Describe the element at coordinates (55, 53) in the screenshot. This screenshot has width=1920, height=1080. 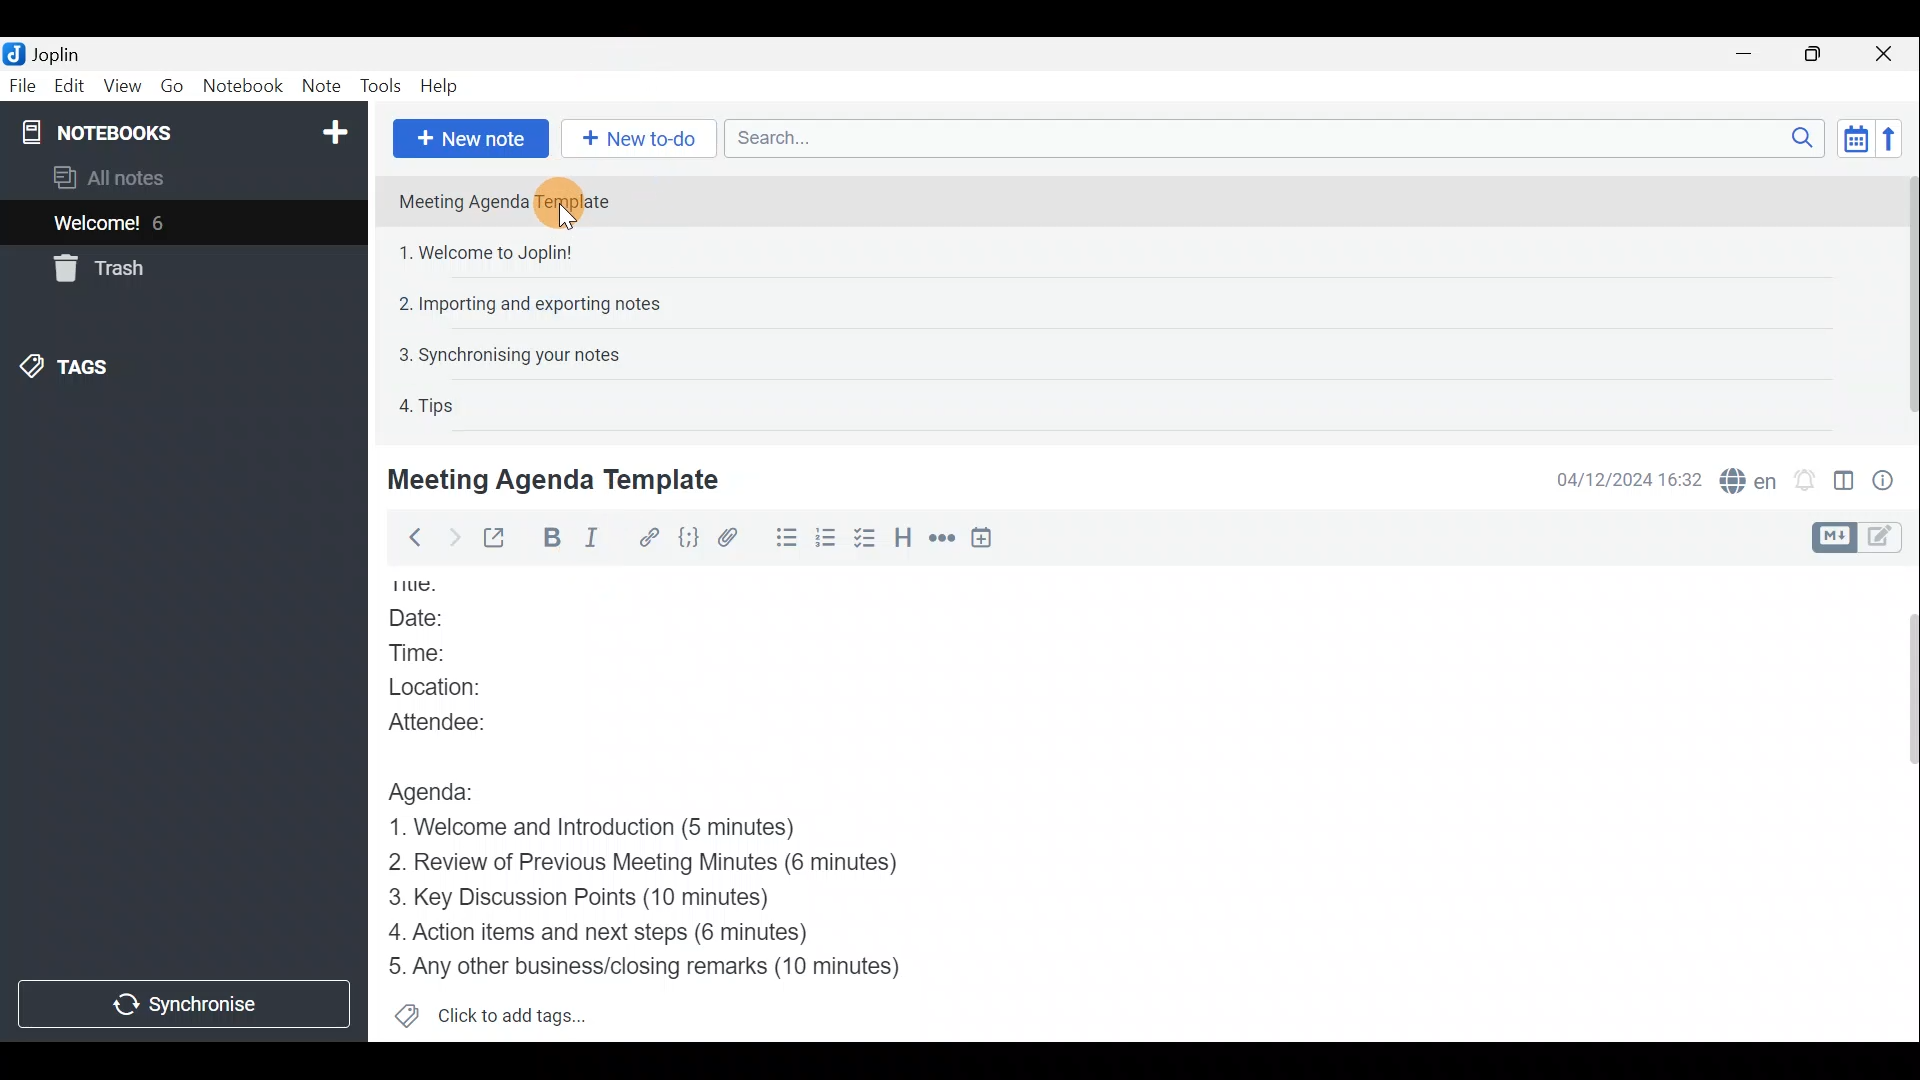
I see `Joplin` at that location.